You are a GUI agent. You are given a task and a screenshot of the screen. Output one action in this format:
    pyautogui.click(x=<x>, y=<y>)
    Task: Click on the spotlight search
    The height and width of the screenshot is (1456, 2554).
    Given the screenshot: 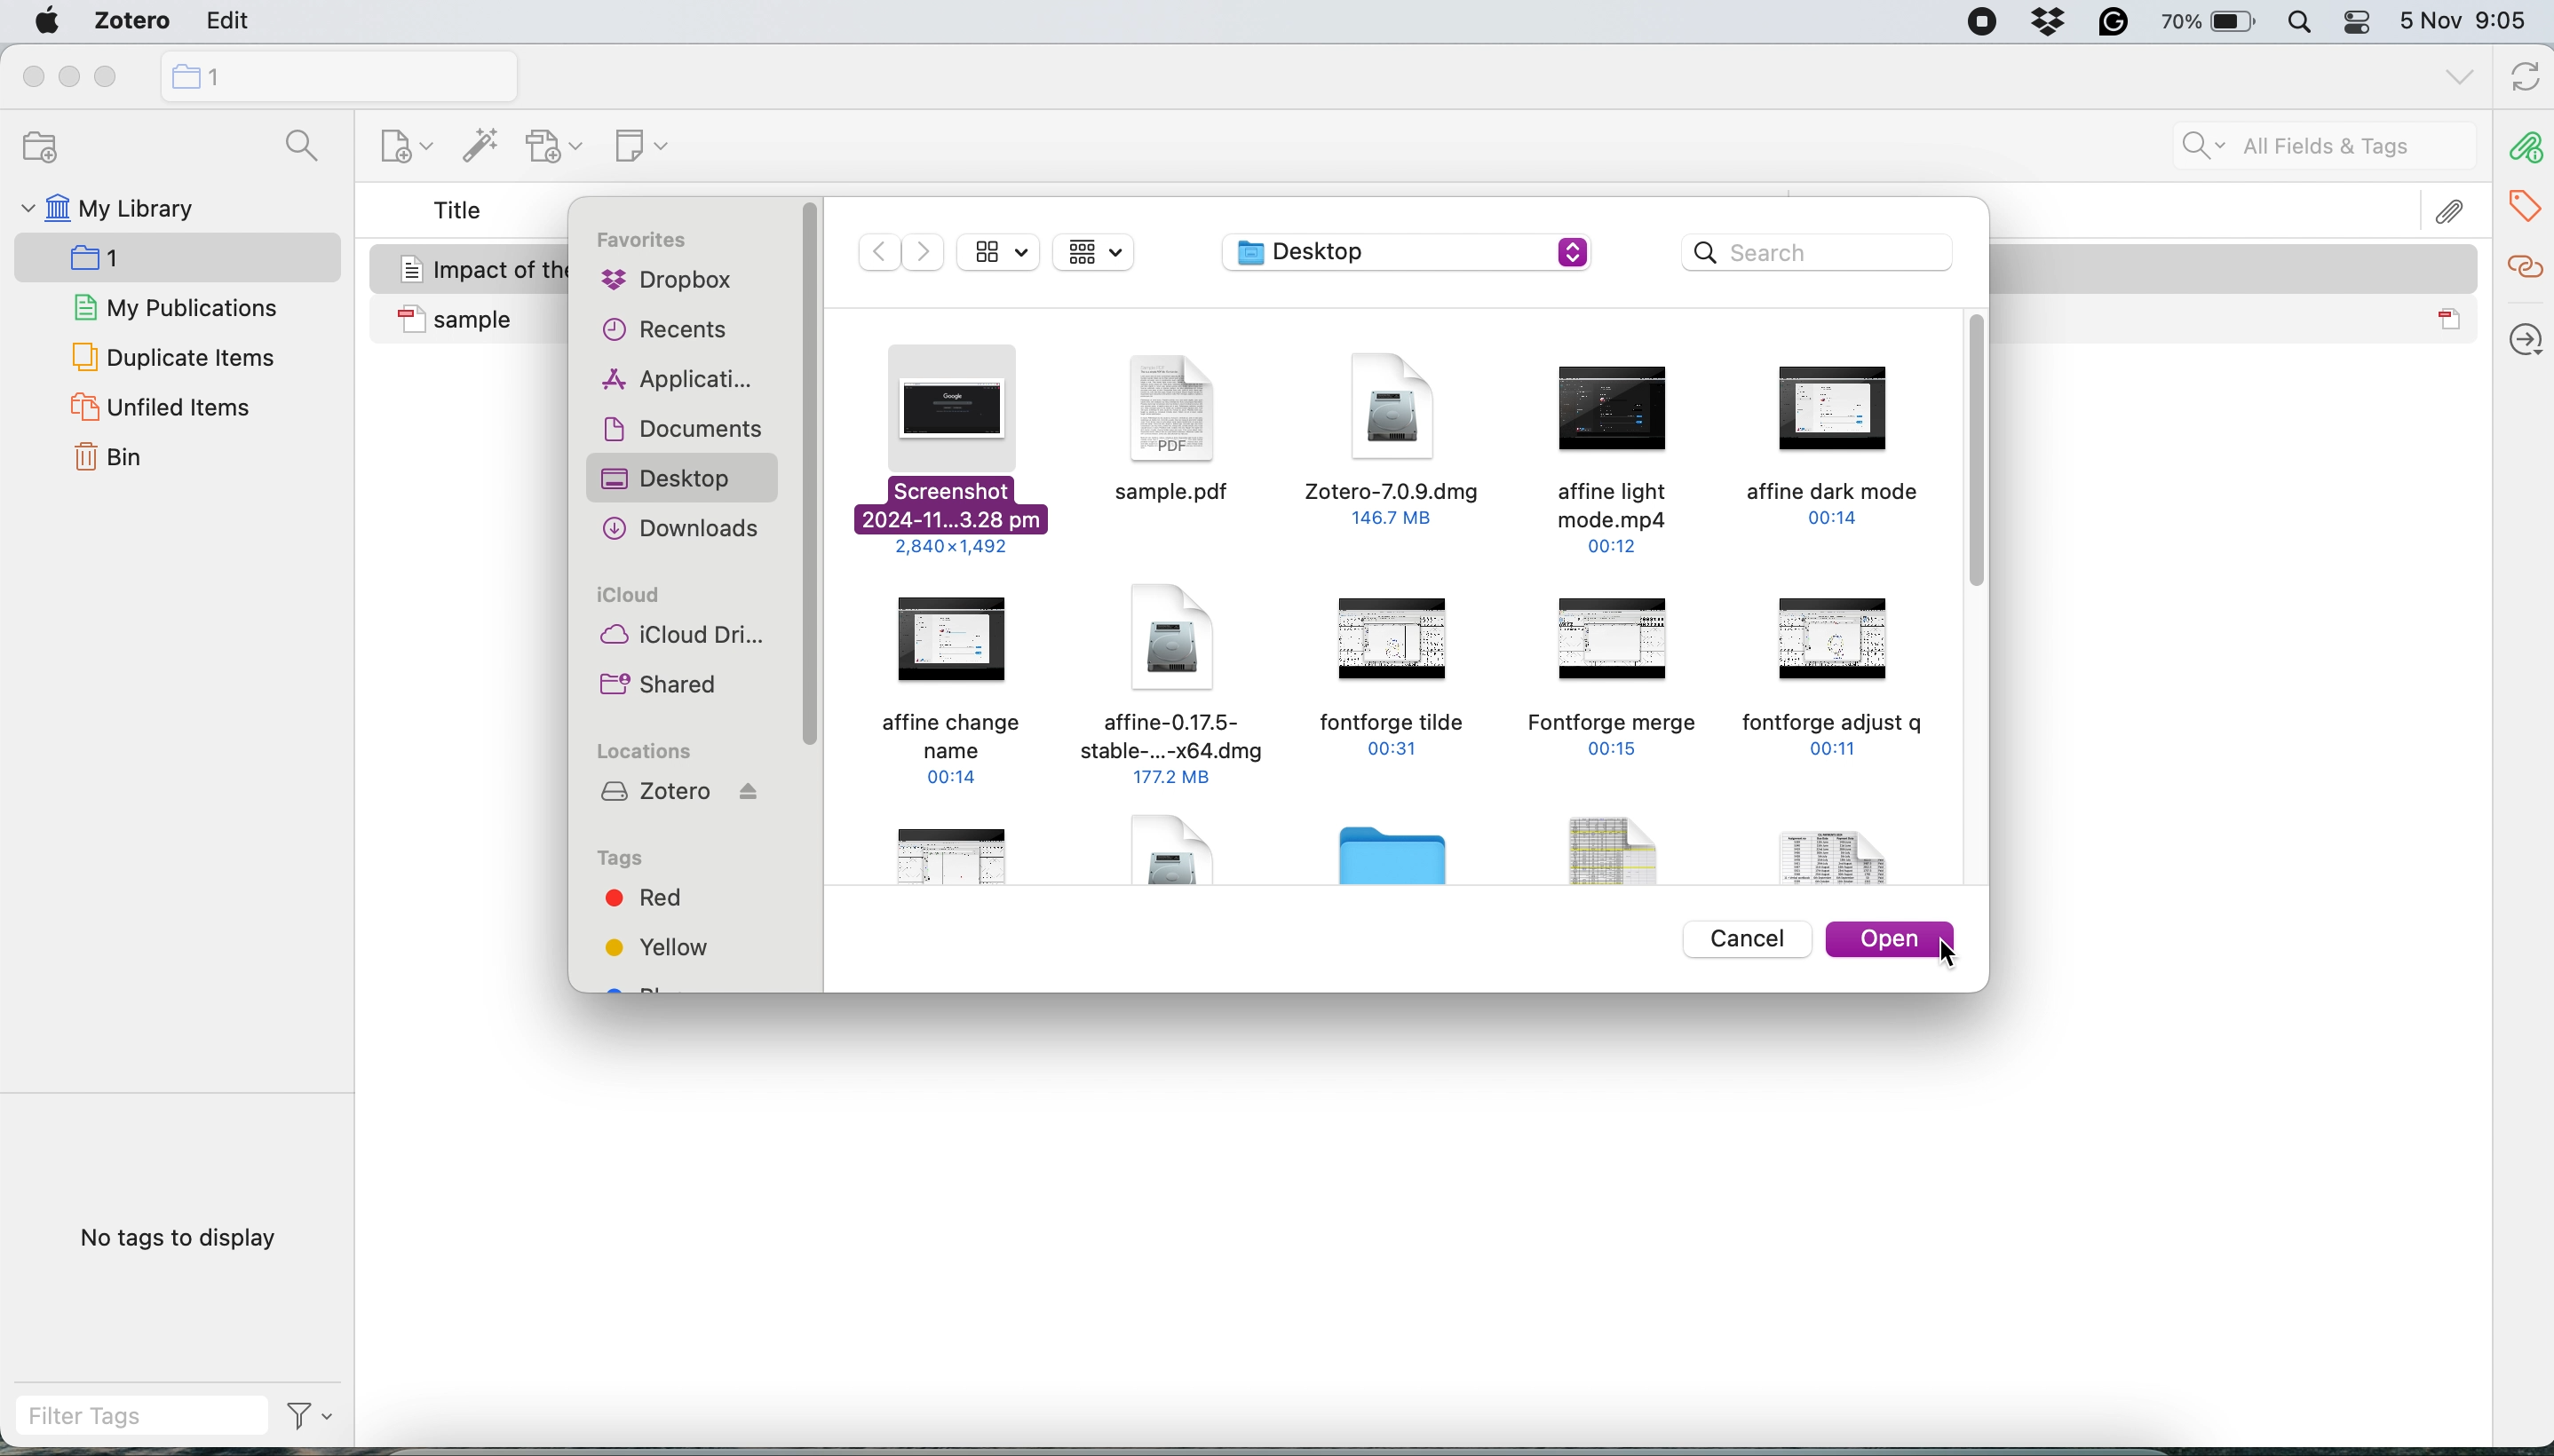 What is the action you would take?
    pyautogui.click(x=2299, y=25)
    